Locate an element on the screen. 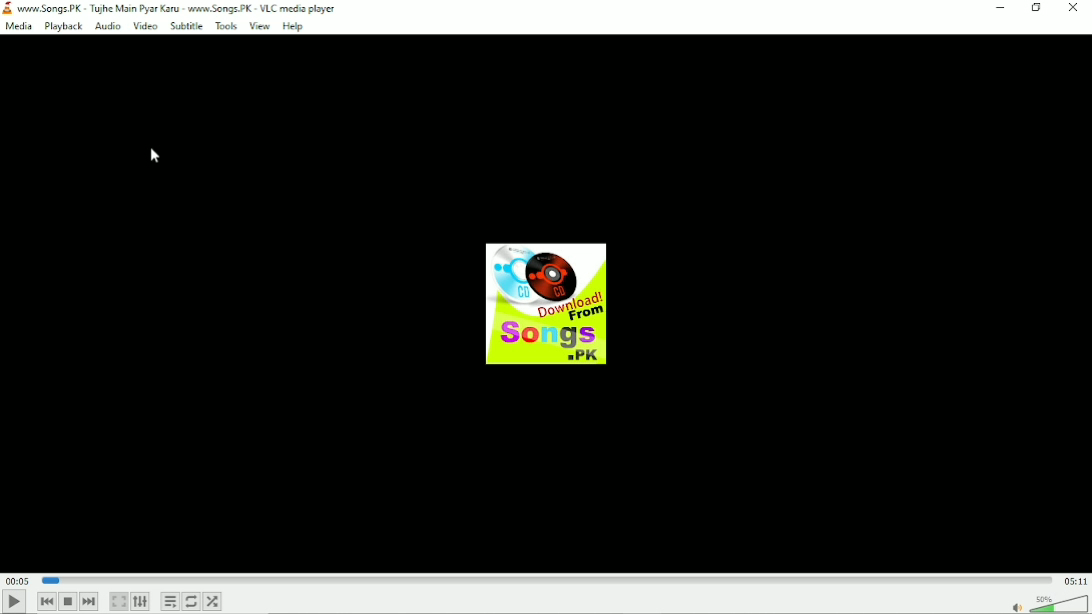 The height and width of the screenshot is (614, 1092). Show extended settings is located at coordinates (142, 602).